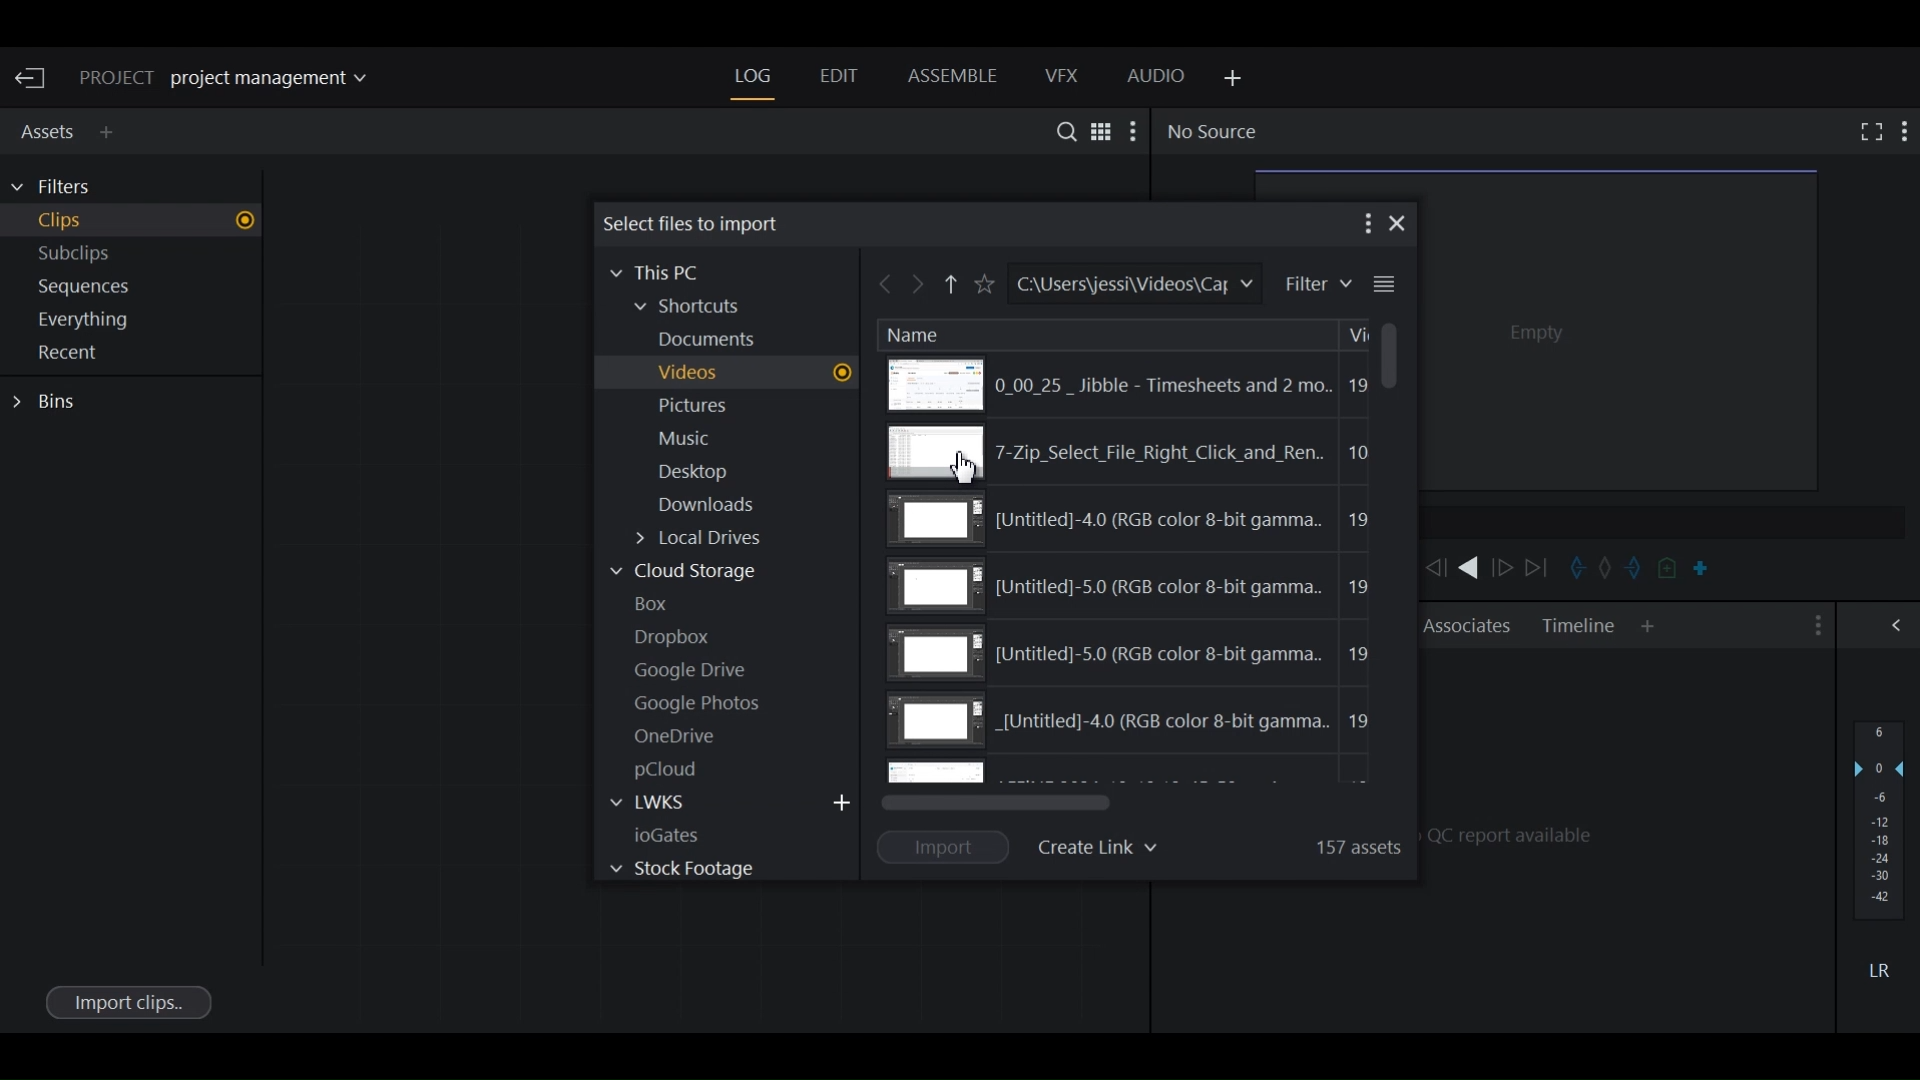  I want to click on Documents, so click(719, 340).